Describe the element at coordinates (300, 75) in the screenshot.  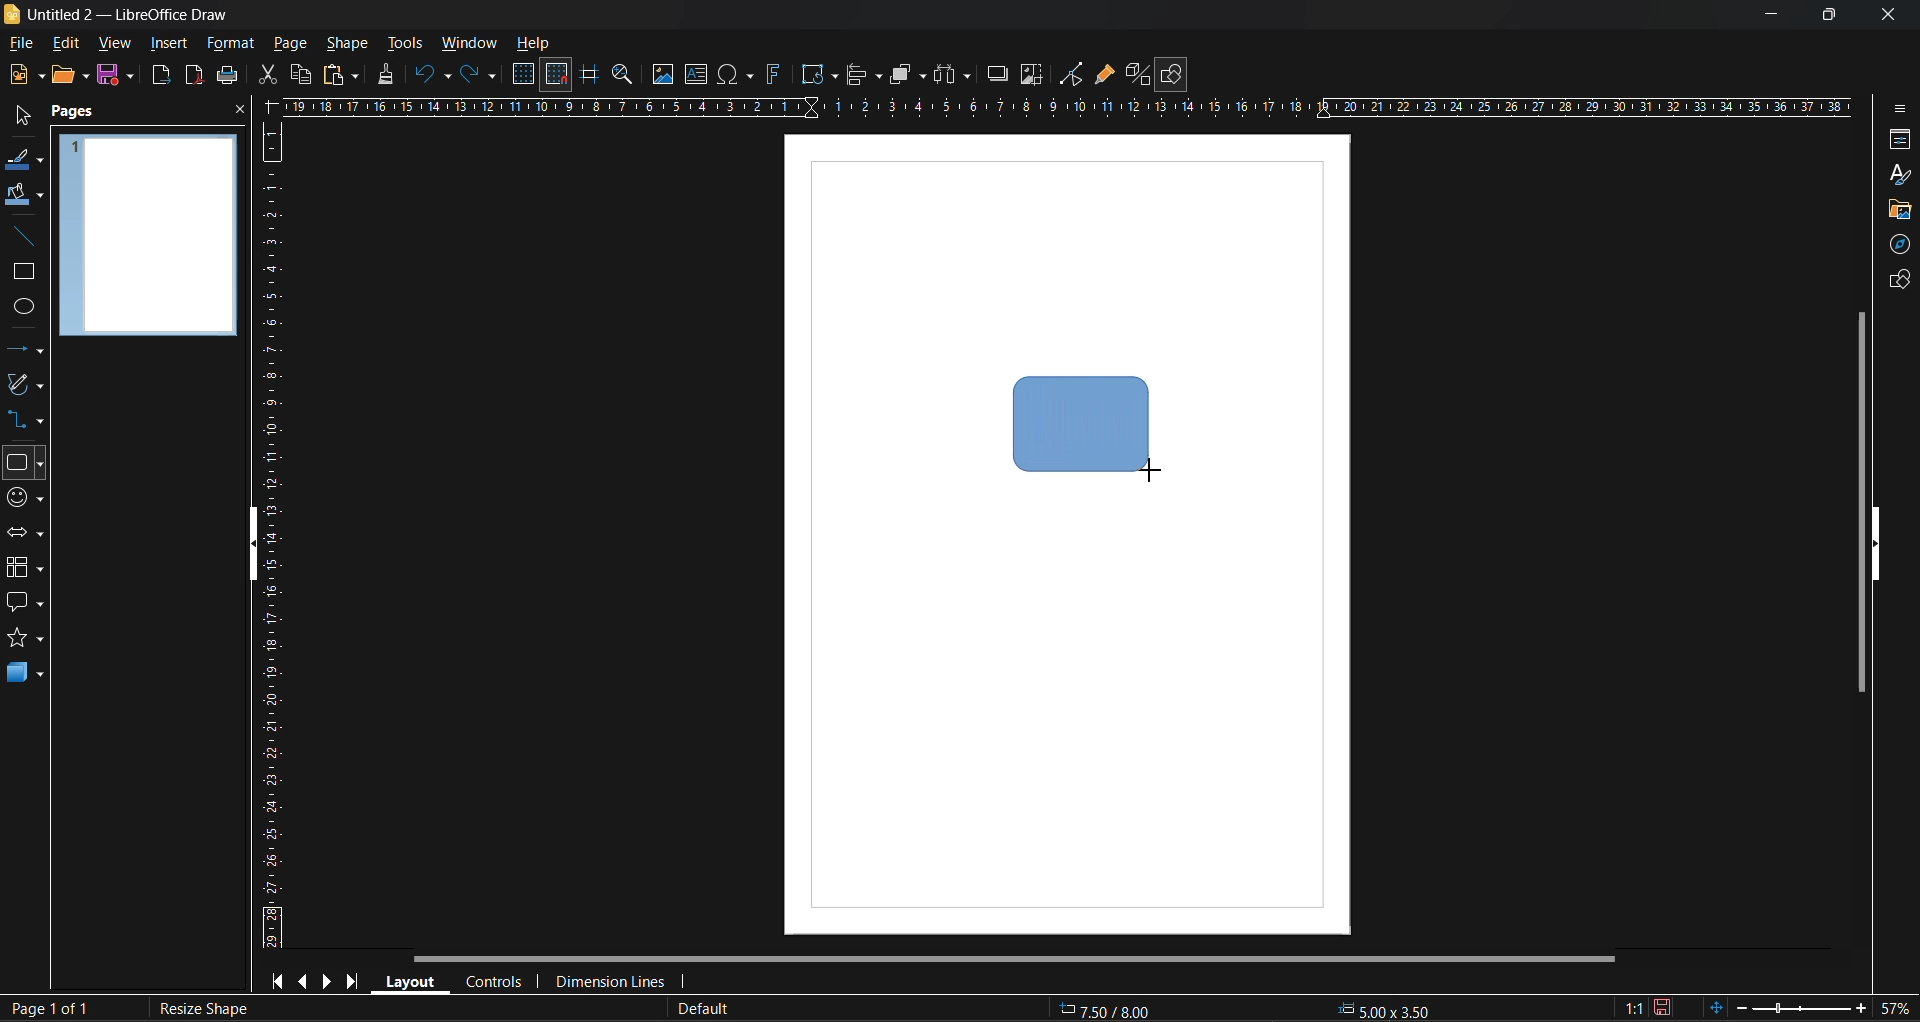
I see `copy` at that location.